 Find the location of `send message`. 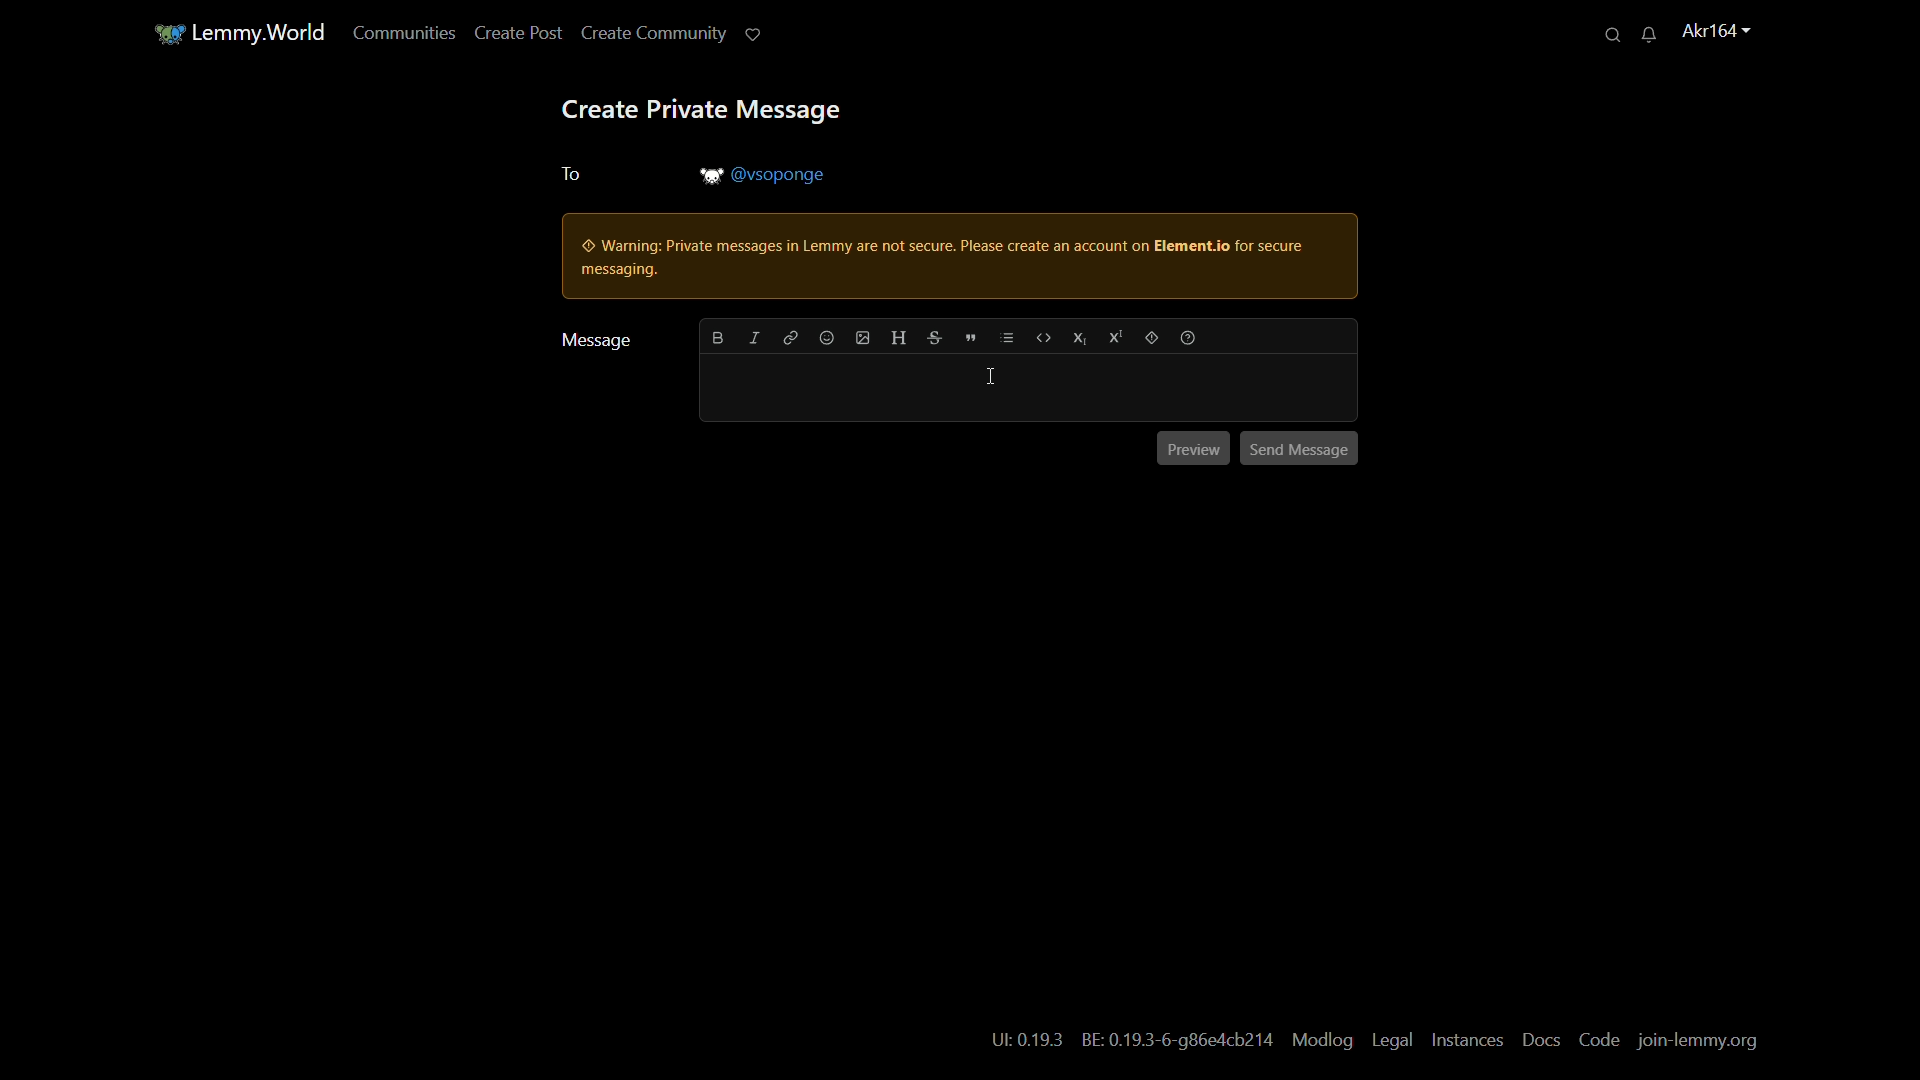

send message is located at coordinates (1299, 447).